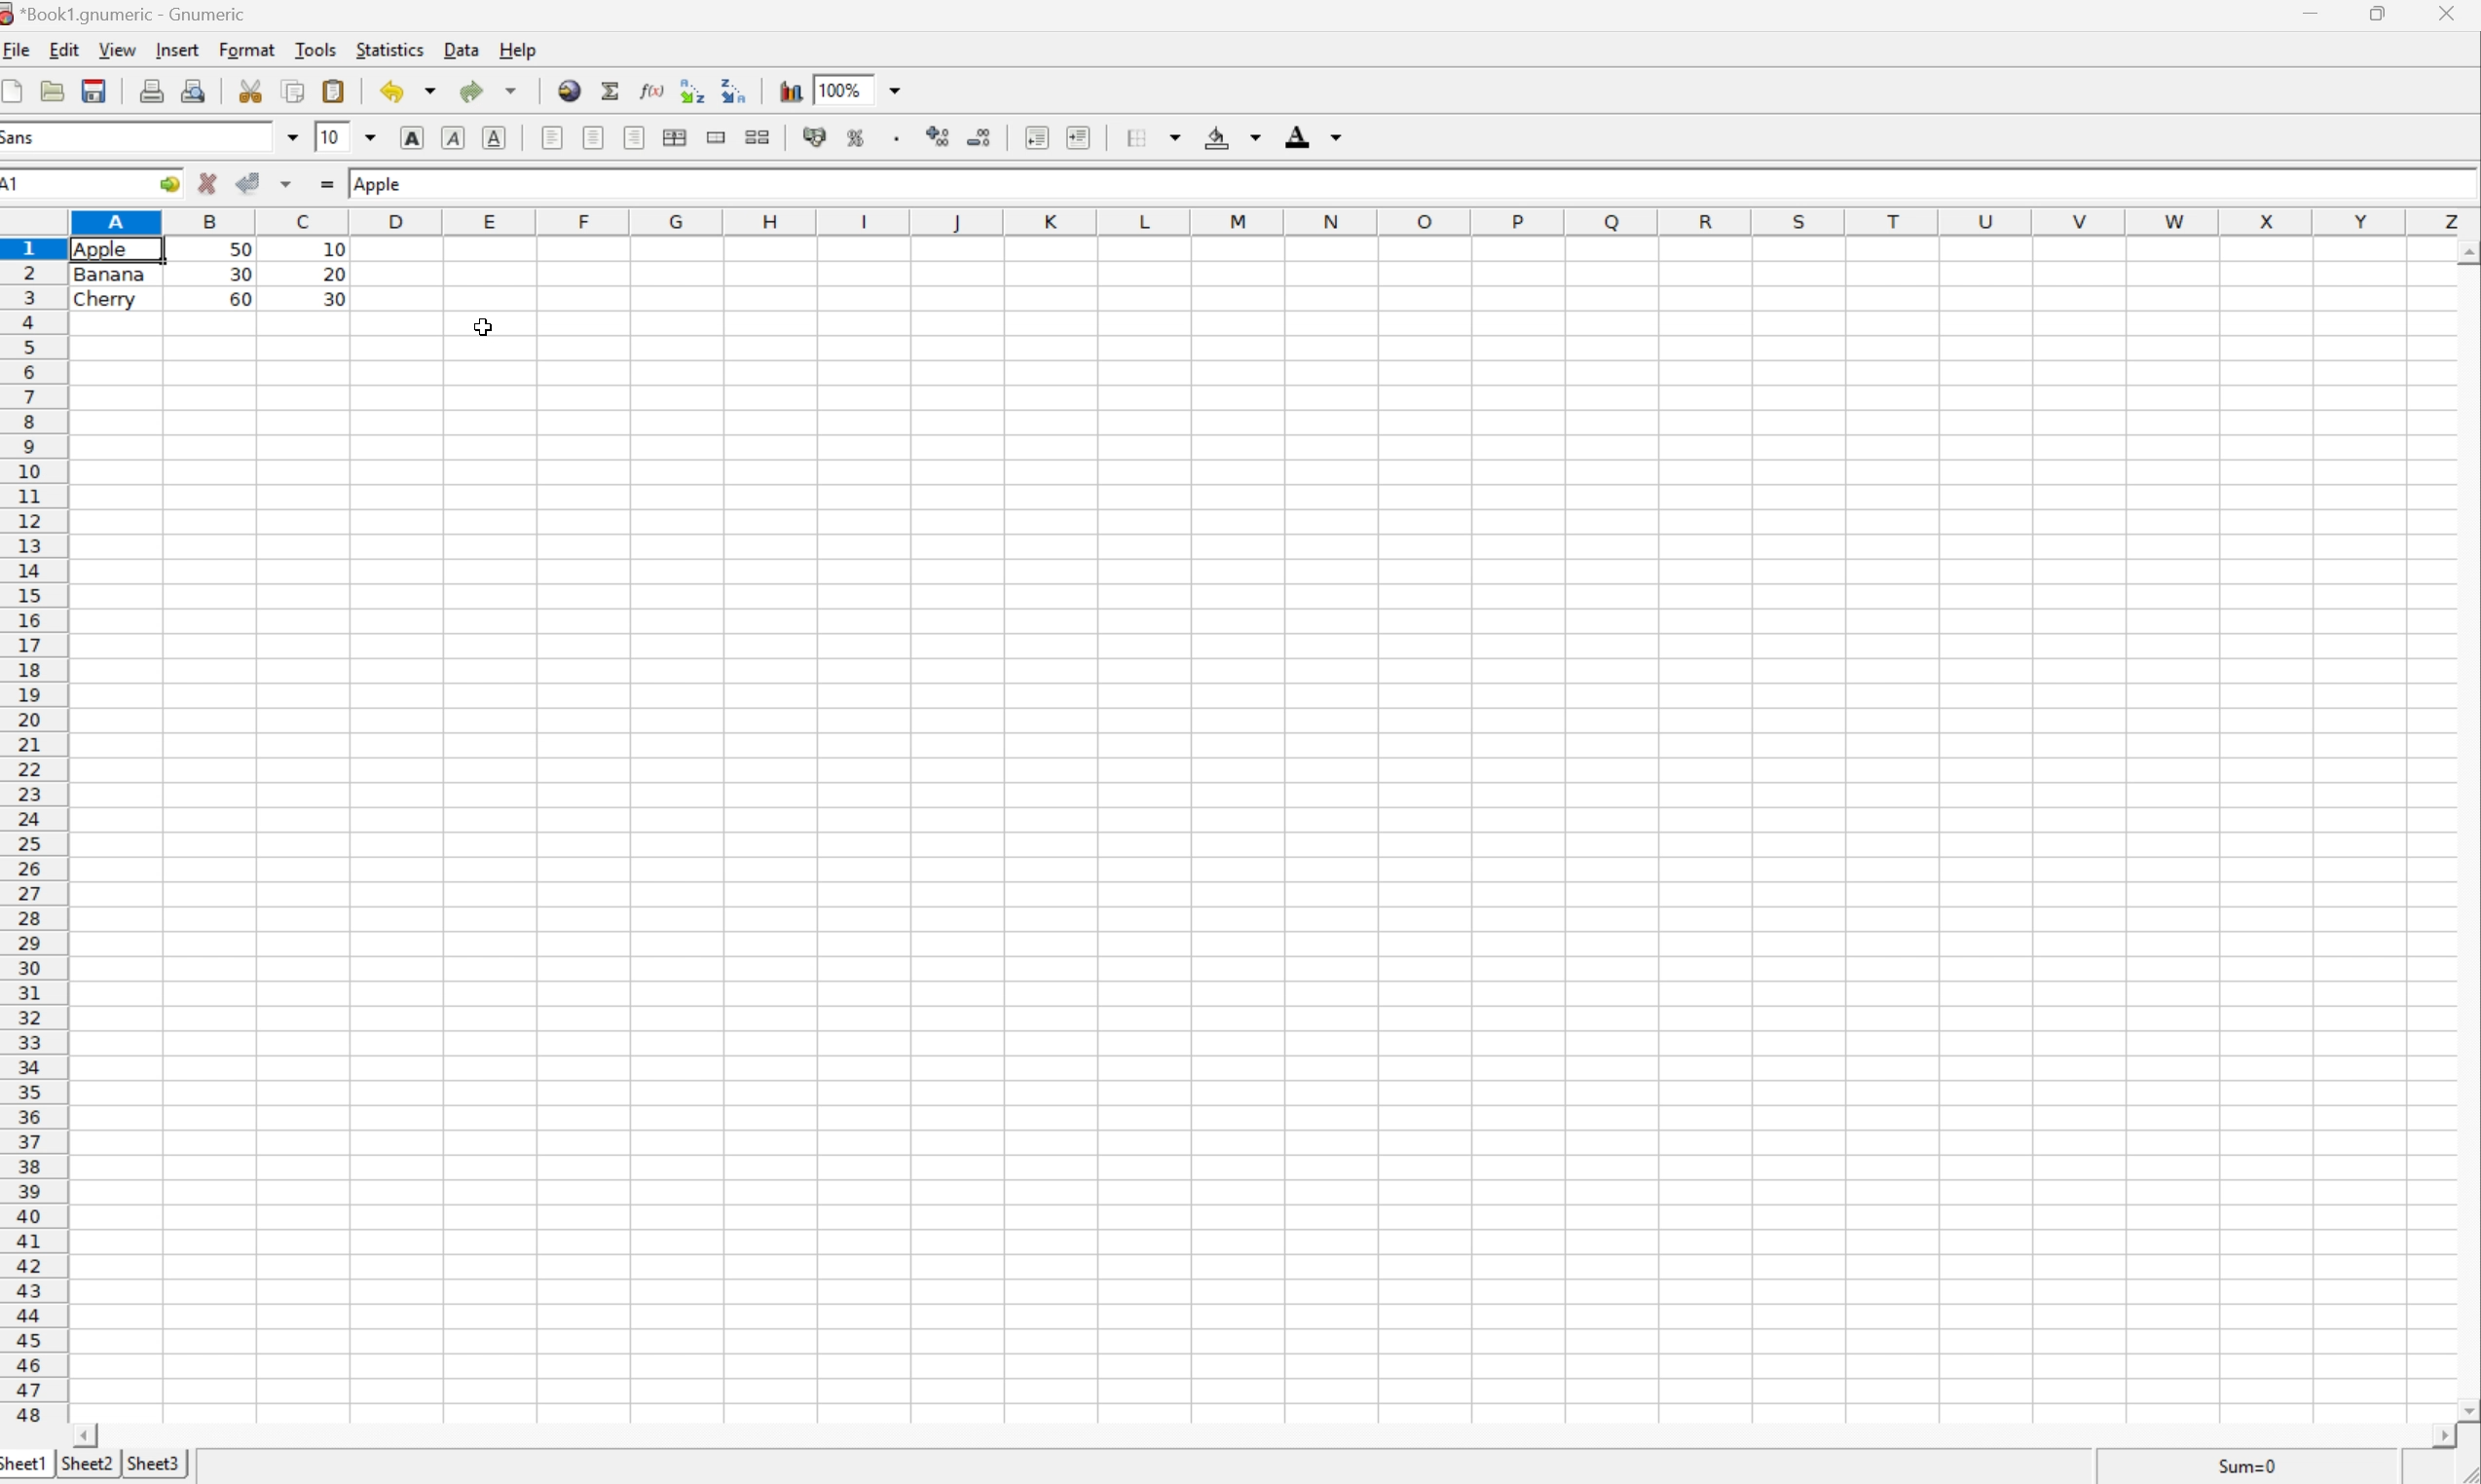 Image resolution: width=2481 pixels, height=1484 pixels. What do you see at coordinates (614, 89) in the screenshot?
I see `sum in current cell` at bounding box center [614, 89].